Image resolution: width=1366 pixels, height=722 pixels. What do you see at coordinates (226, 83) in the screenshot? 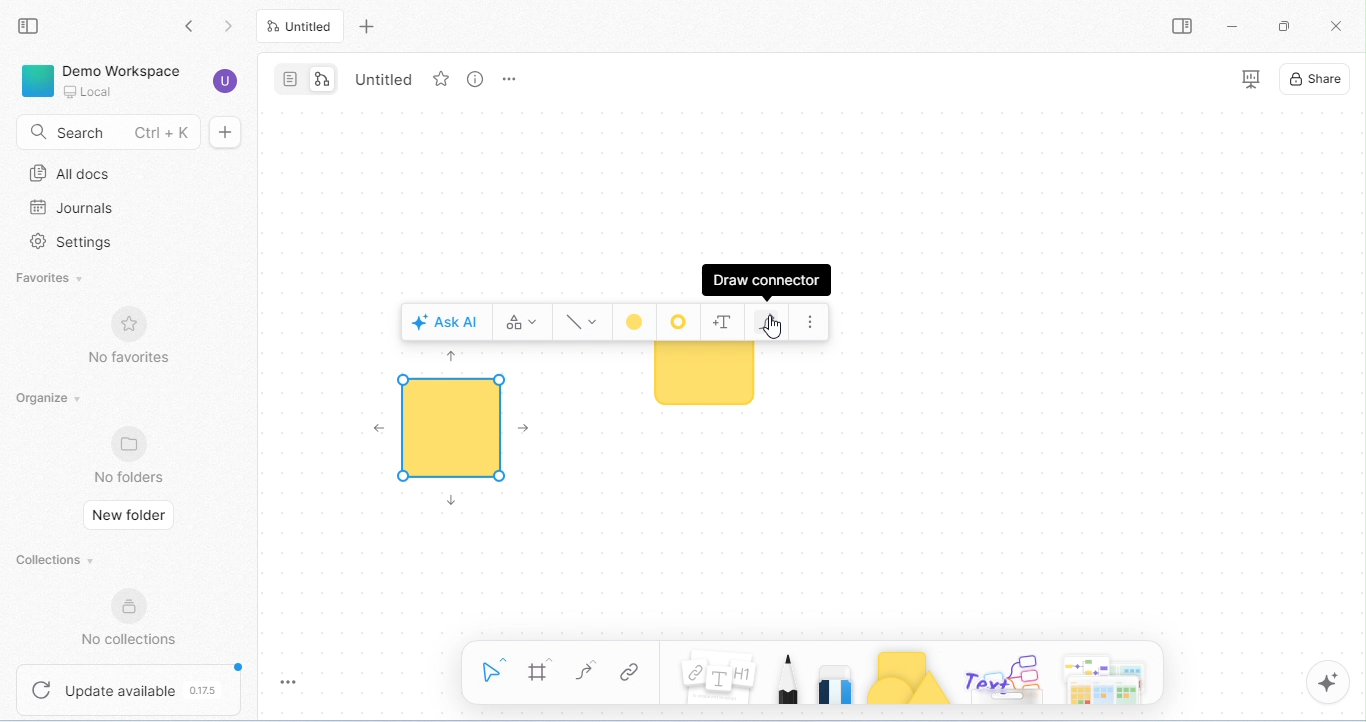
I see `account` at bounding box center [226, 83].